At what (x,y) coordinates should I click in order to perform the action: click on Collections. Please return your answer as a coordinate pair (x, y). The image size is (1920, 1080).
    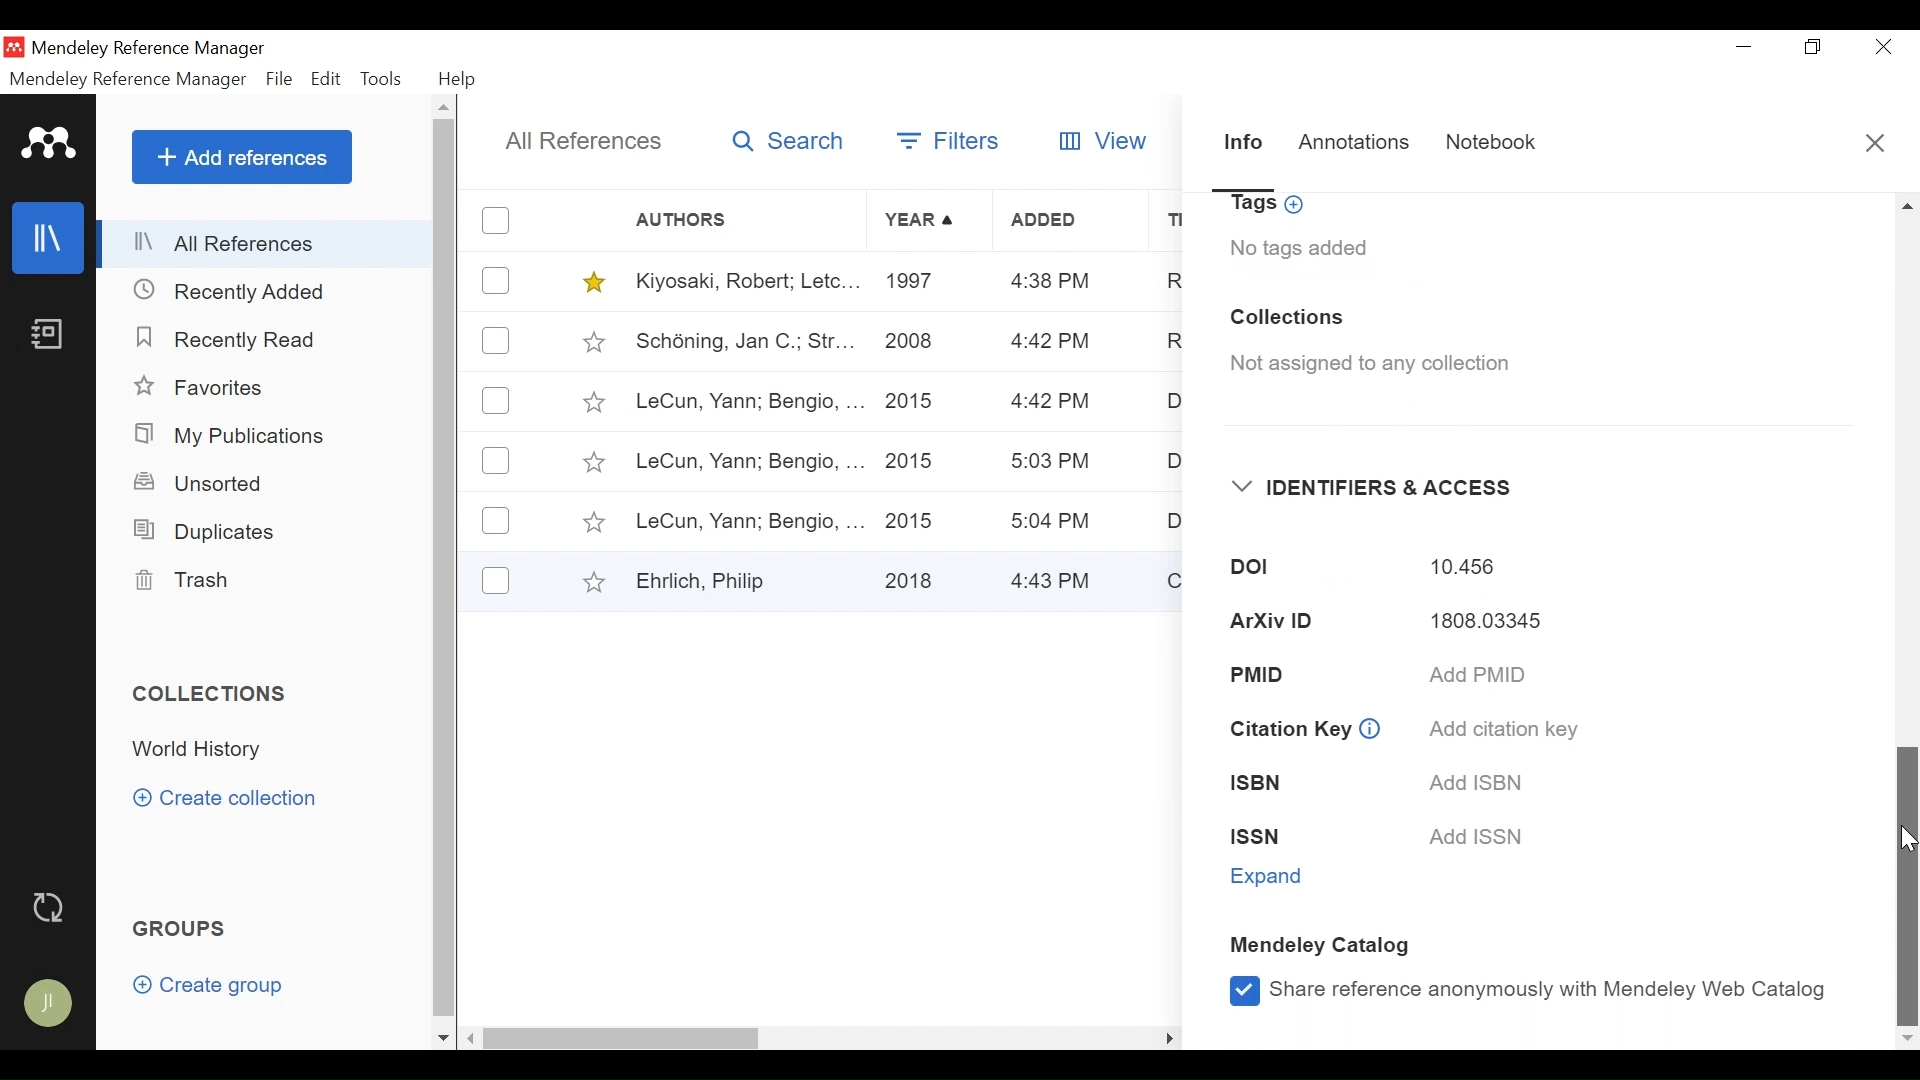
    Looking at the image, I should click on (1287, 318).